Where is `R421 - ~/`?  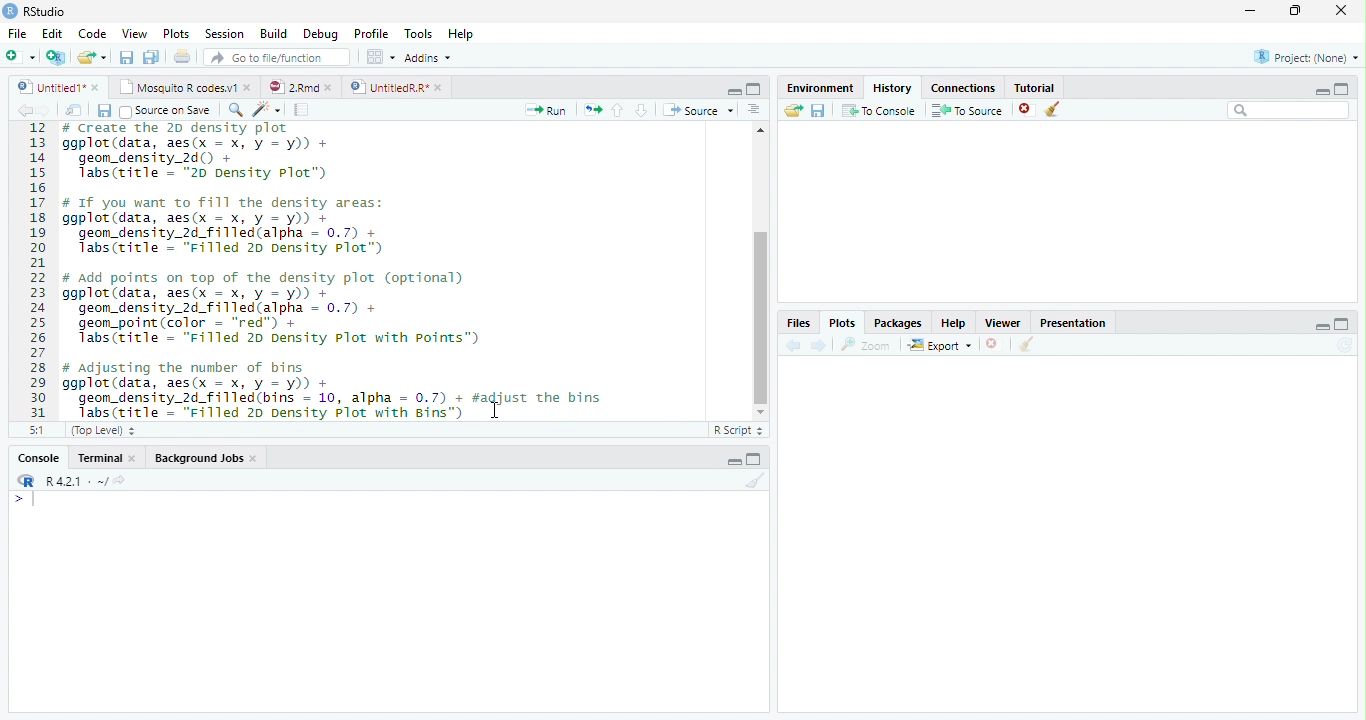
R421 - ~/ is located at coordinates (70, 481).